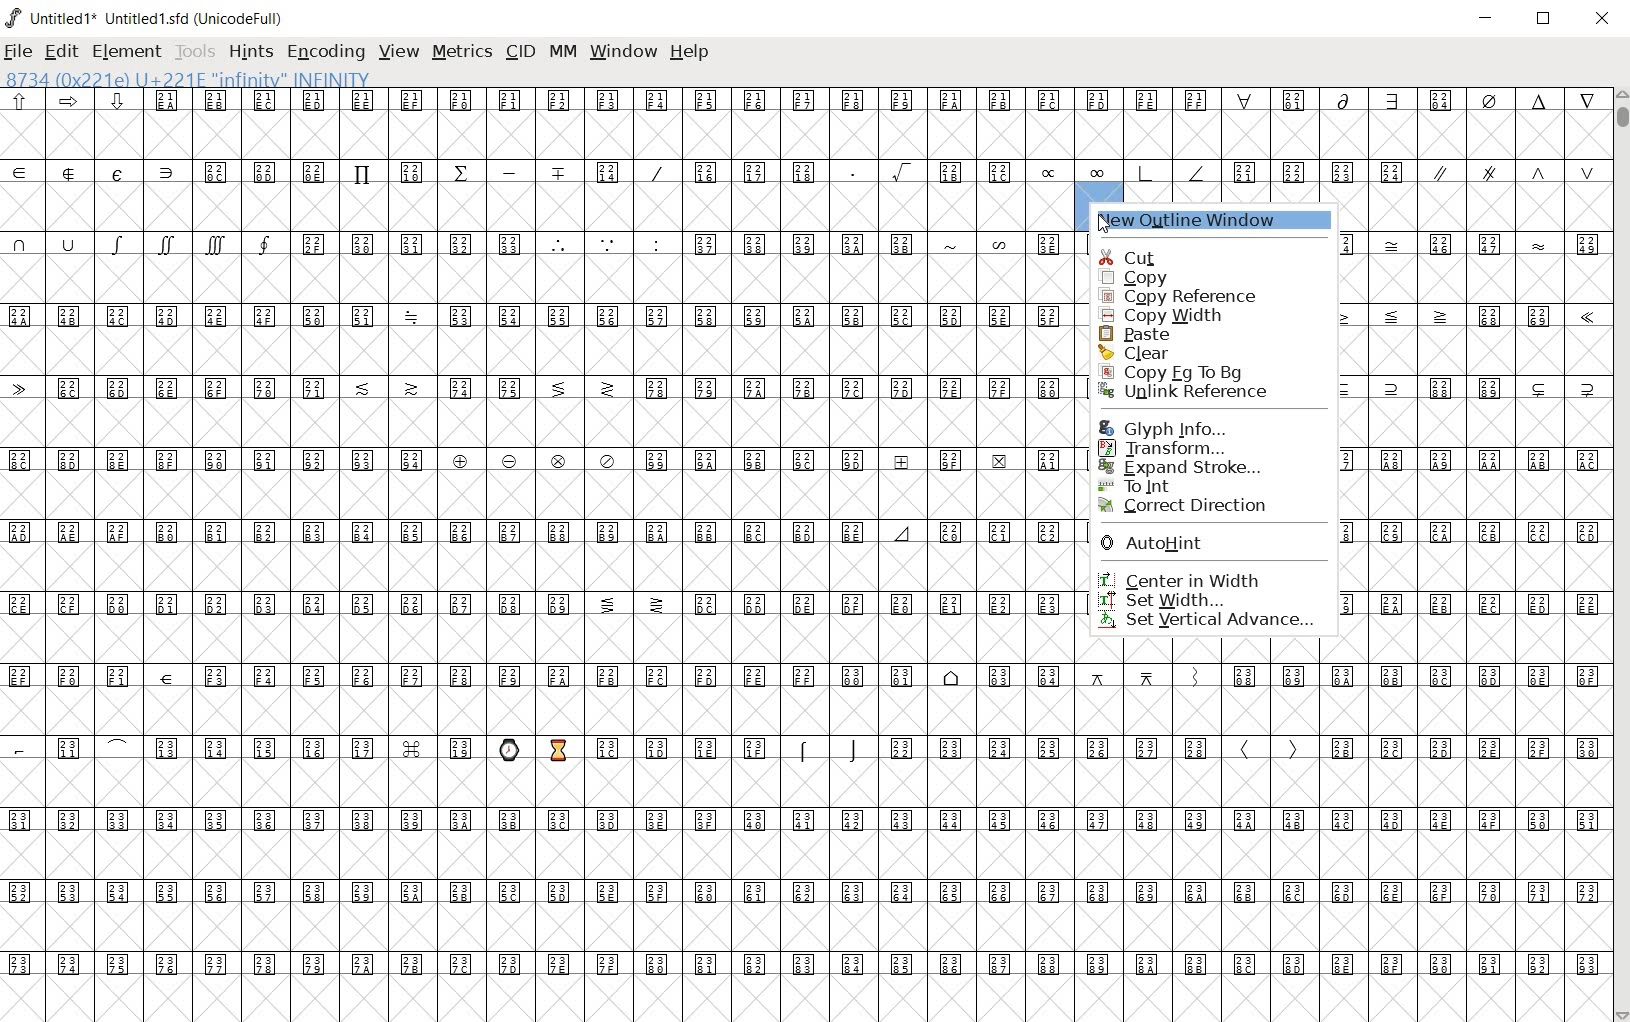  Describe the element at coordinates (1166, 315) in the screenshot. I see `copy width` at that location.